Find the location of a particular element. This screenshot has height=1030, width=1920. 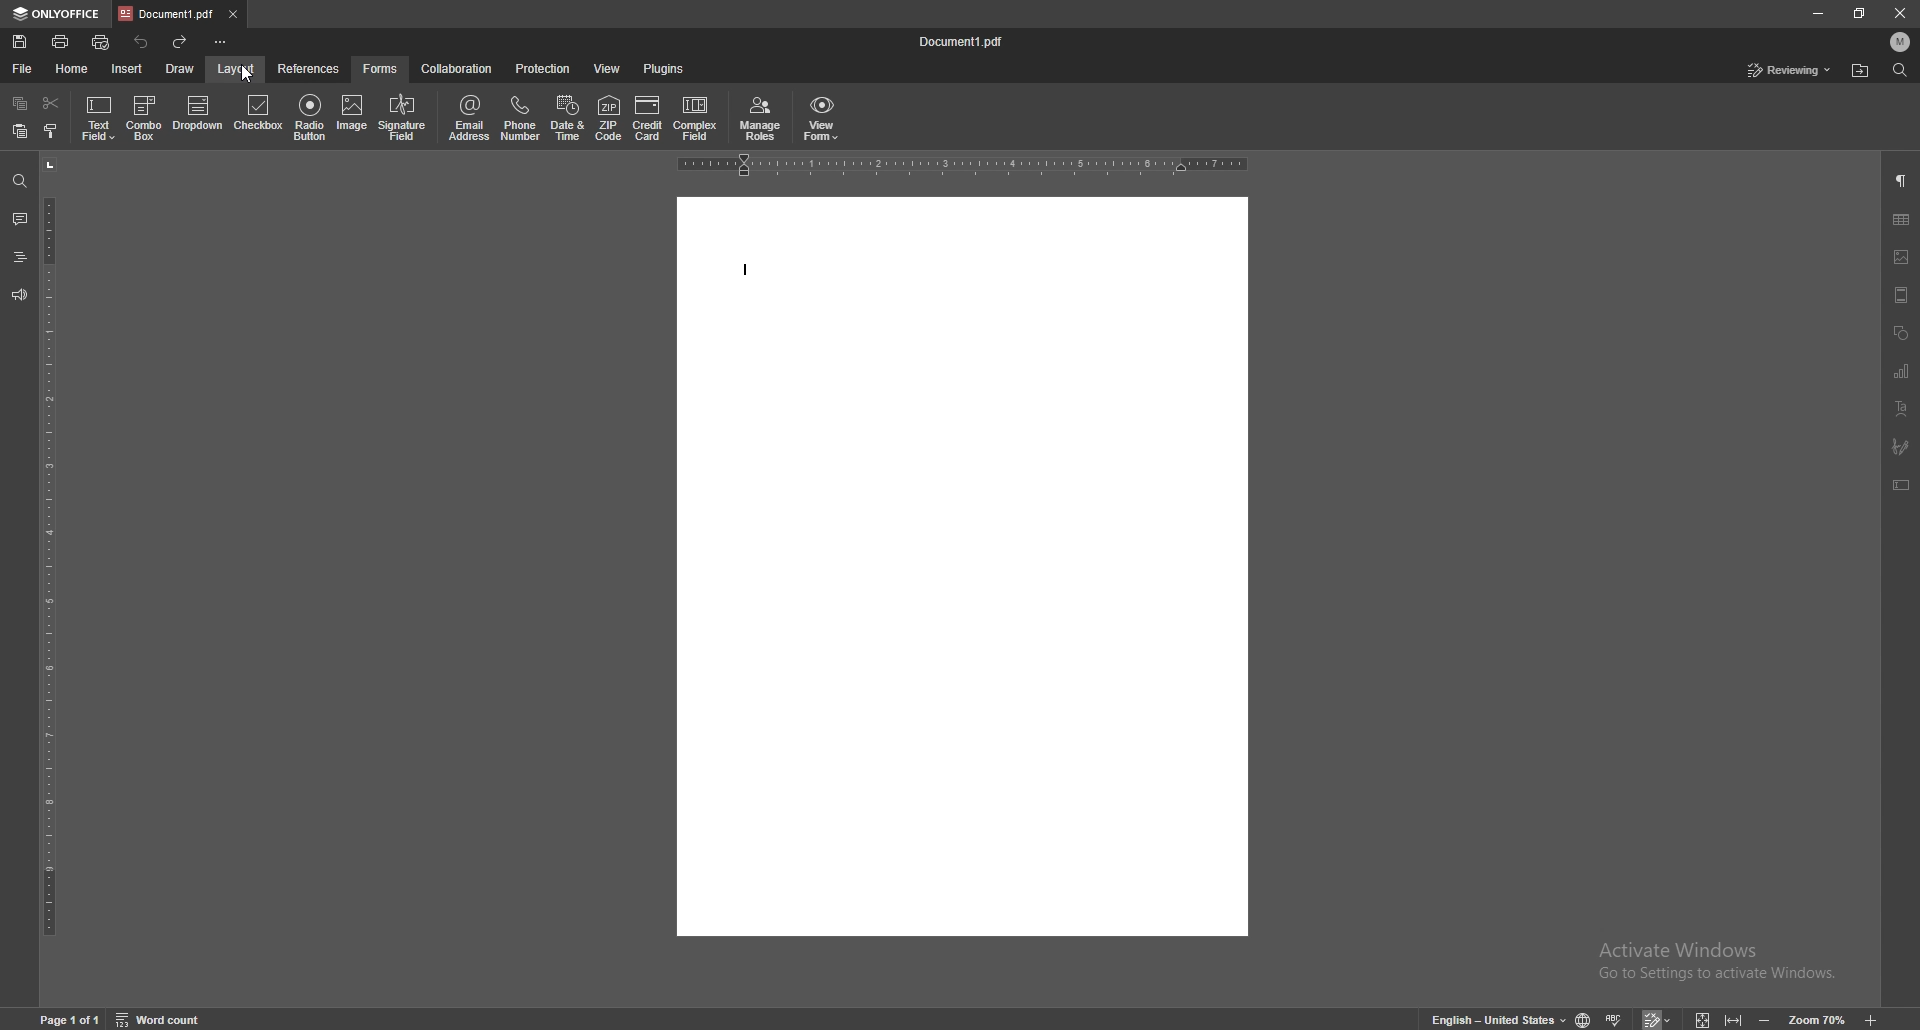

references is located at coordinates (309, 67).